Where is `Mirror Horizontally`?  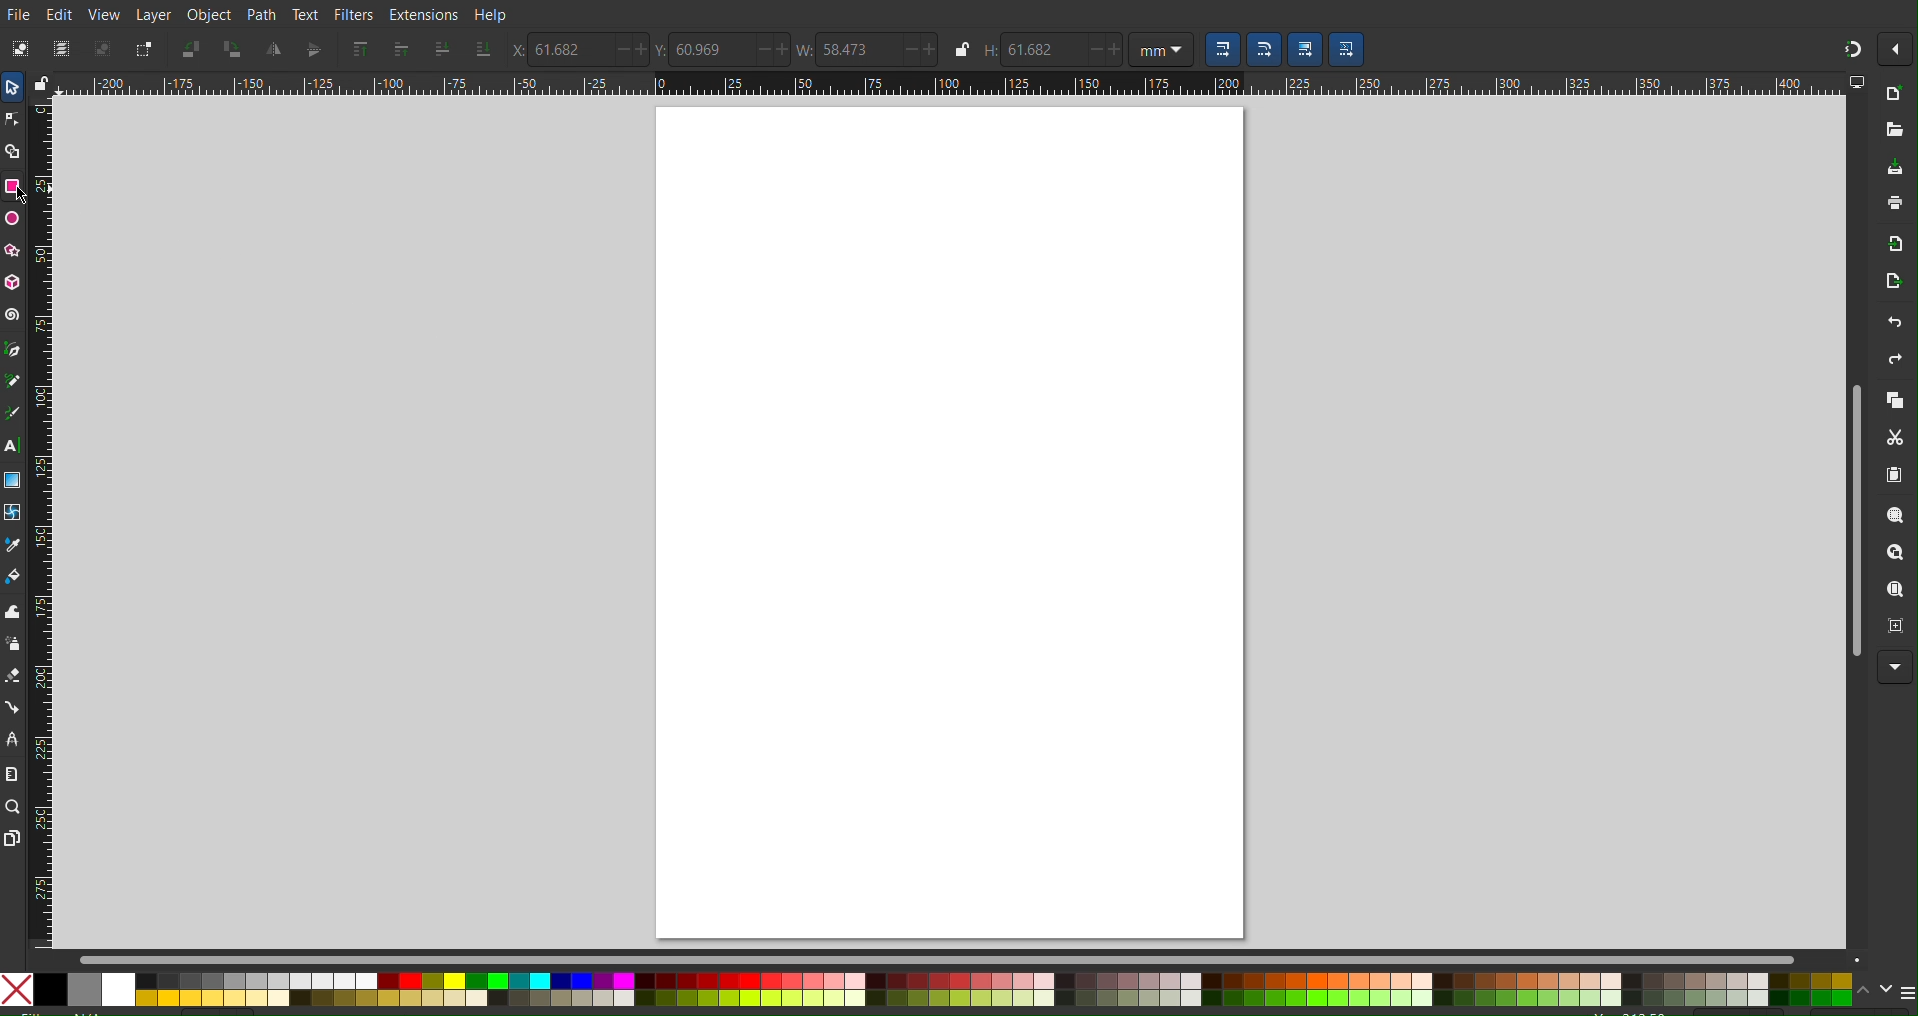 Mirror Horizontally is located at coordinates (313, 50).